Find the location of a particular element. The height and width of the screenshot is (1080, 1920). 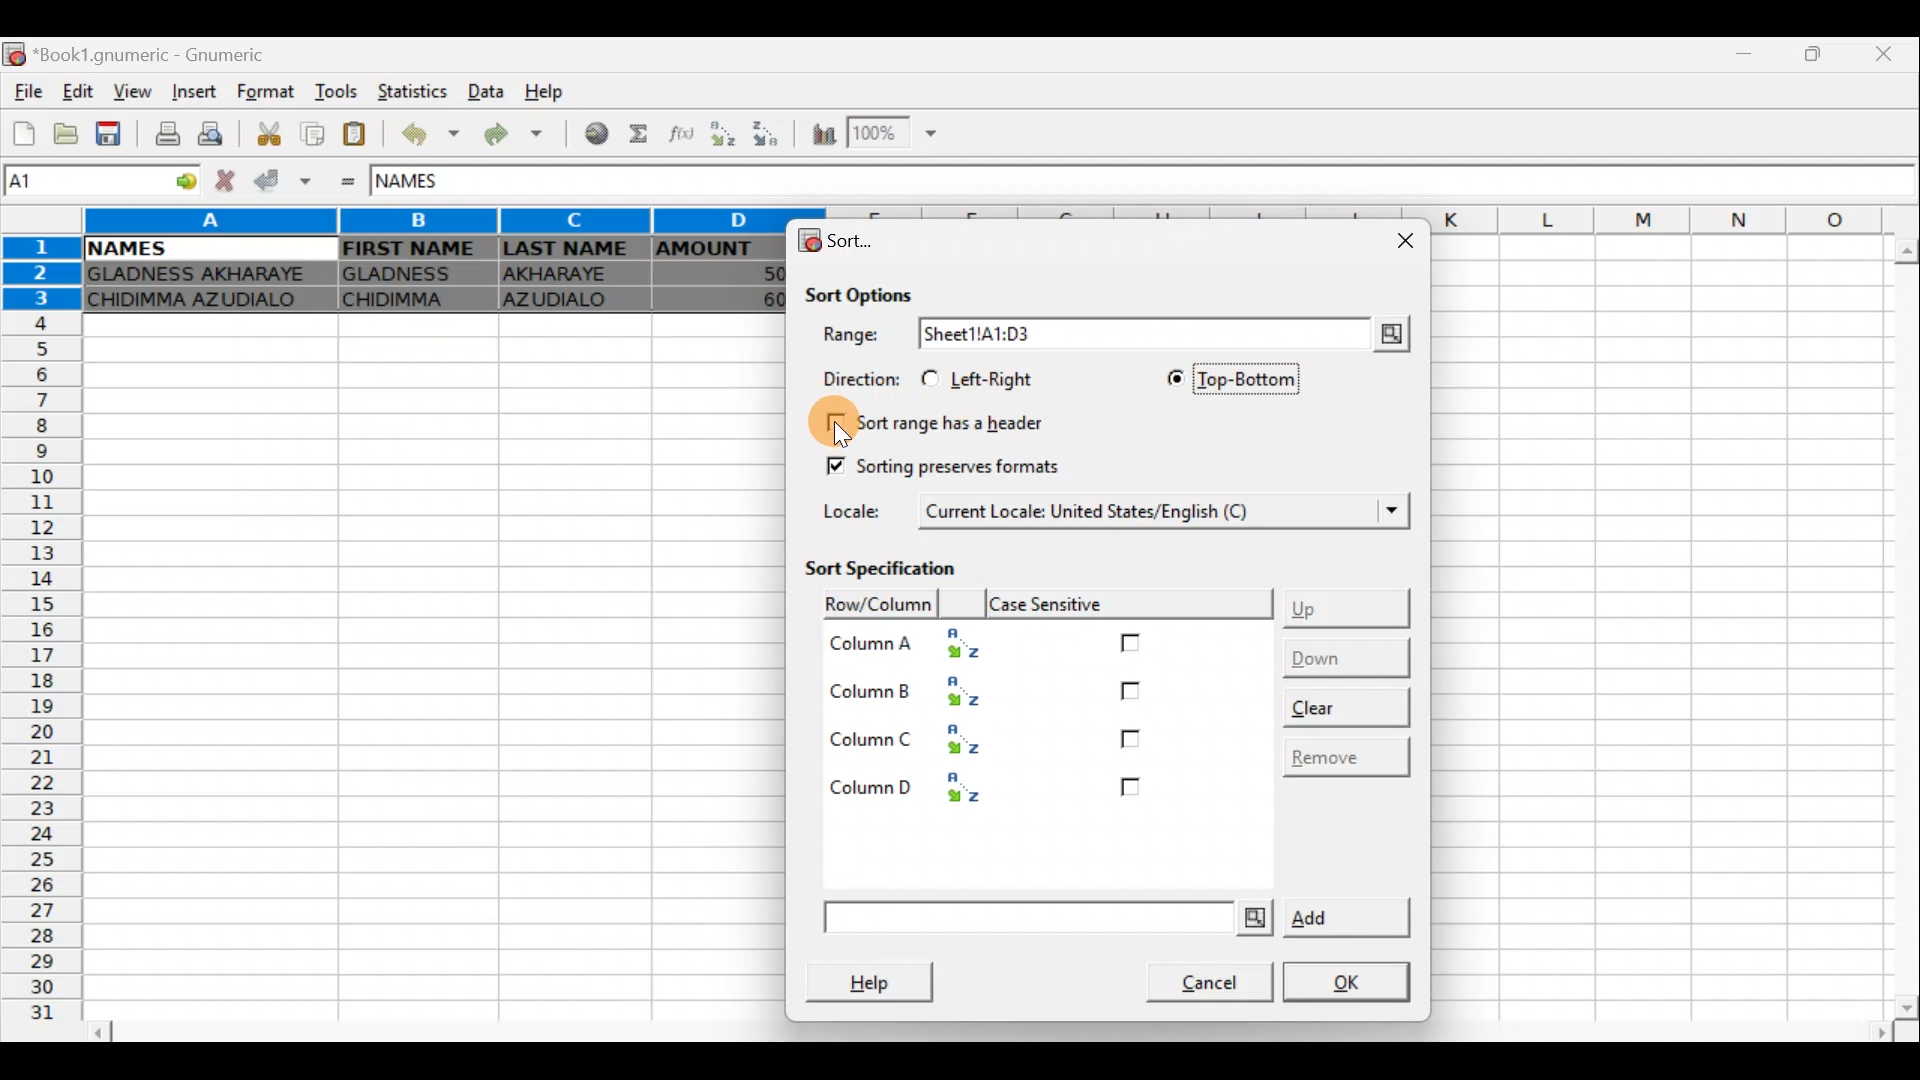

GLADNESS is located at coordinates (413, 272).